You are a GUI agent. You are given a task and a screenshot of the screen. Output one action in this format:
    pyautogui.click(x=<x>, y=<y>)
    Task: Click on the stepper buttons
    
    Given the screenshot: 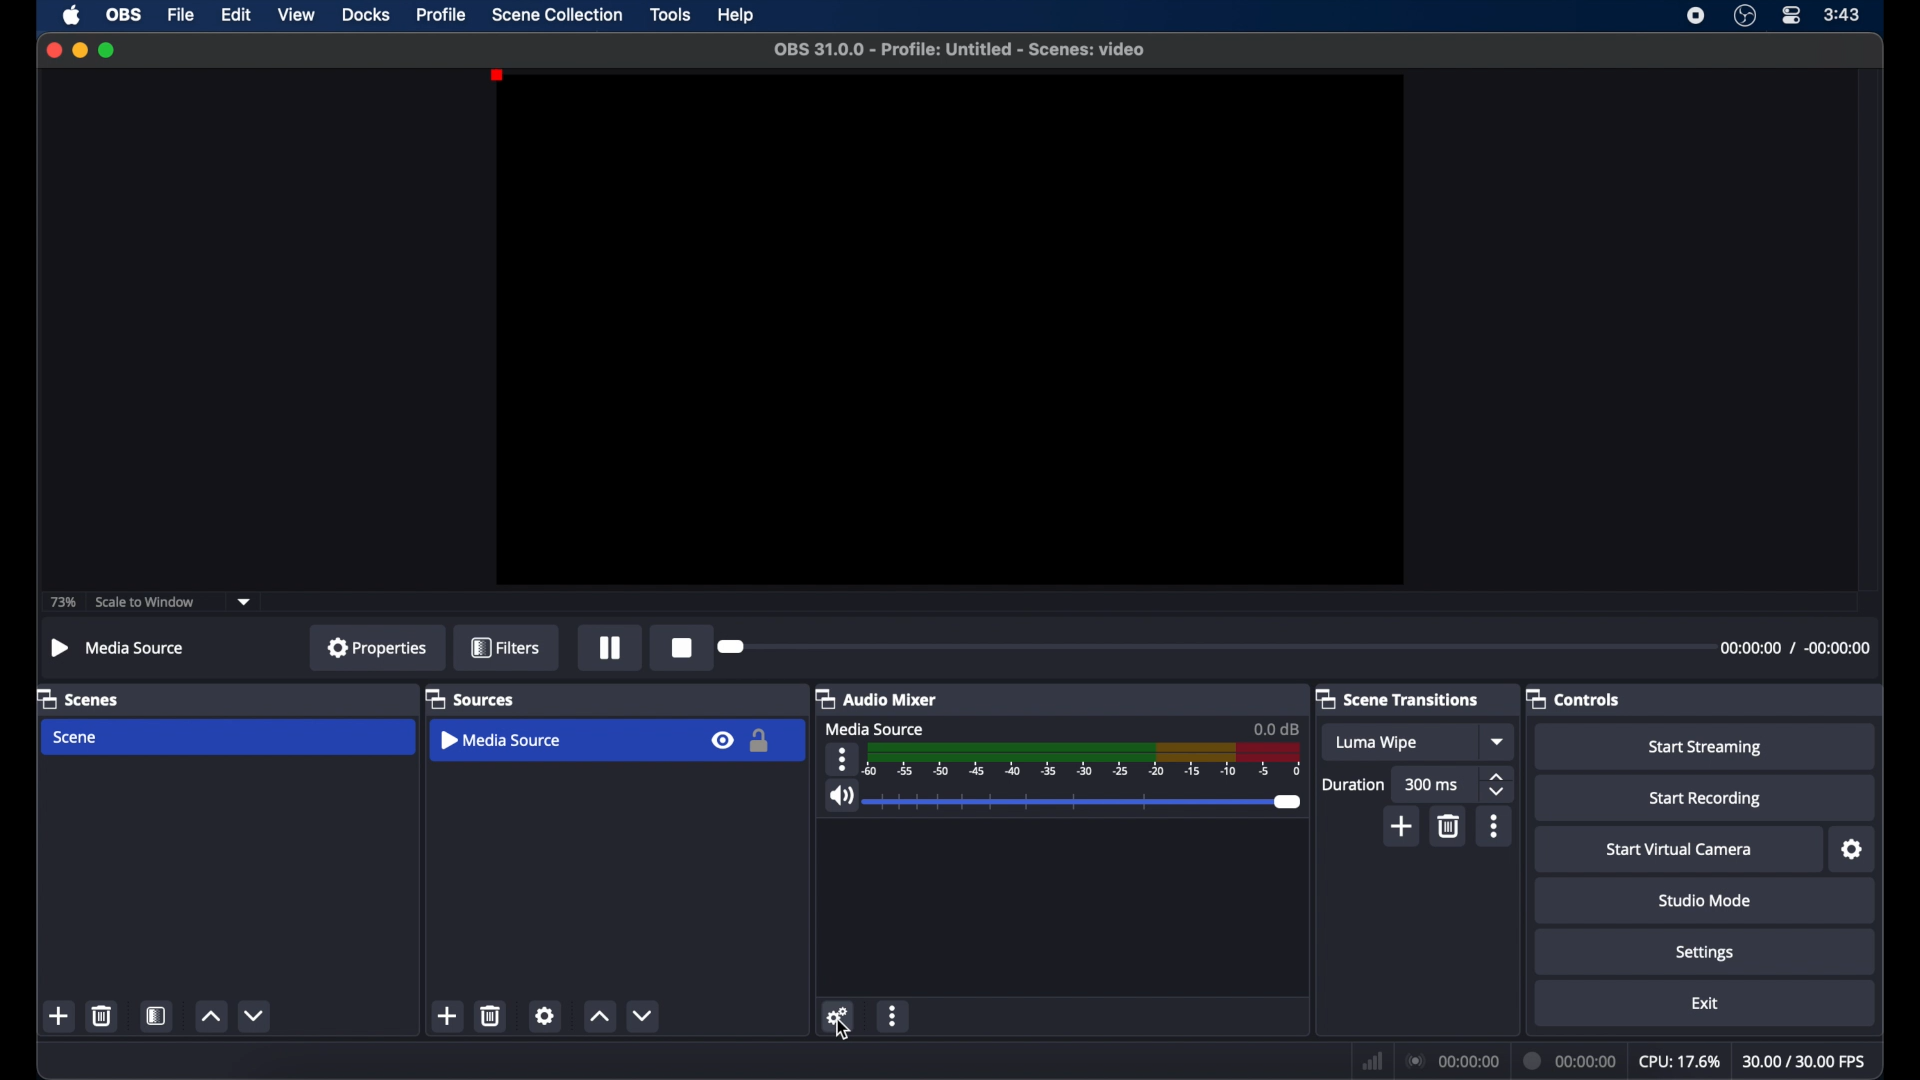 What is the action you would take?
    pyautogui.click(x=1496, y=784)
    